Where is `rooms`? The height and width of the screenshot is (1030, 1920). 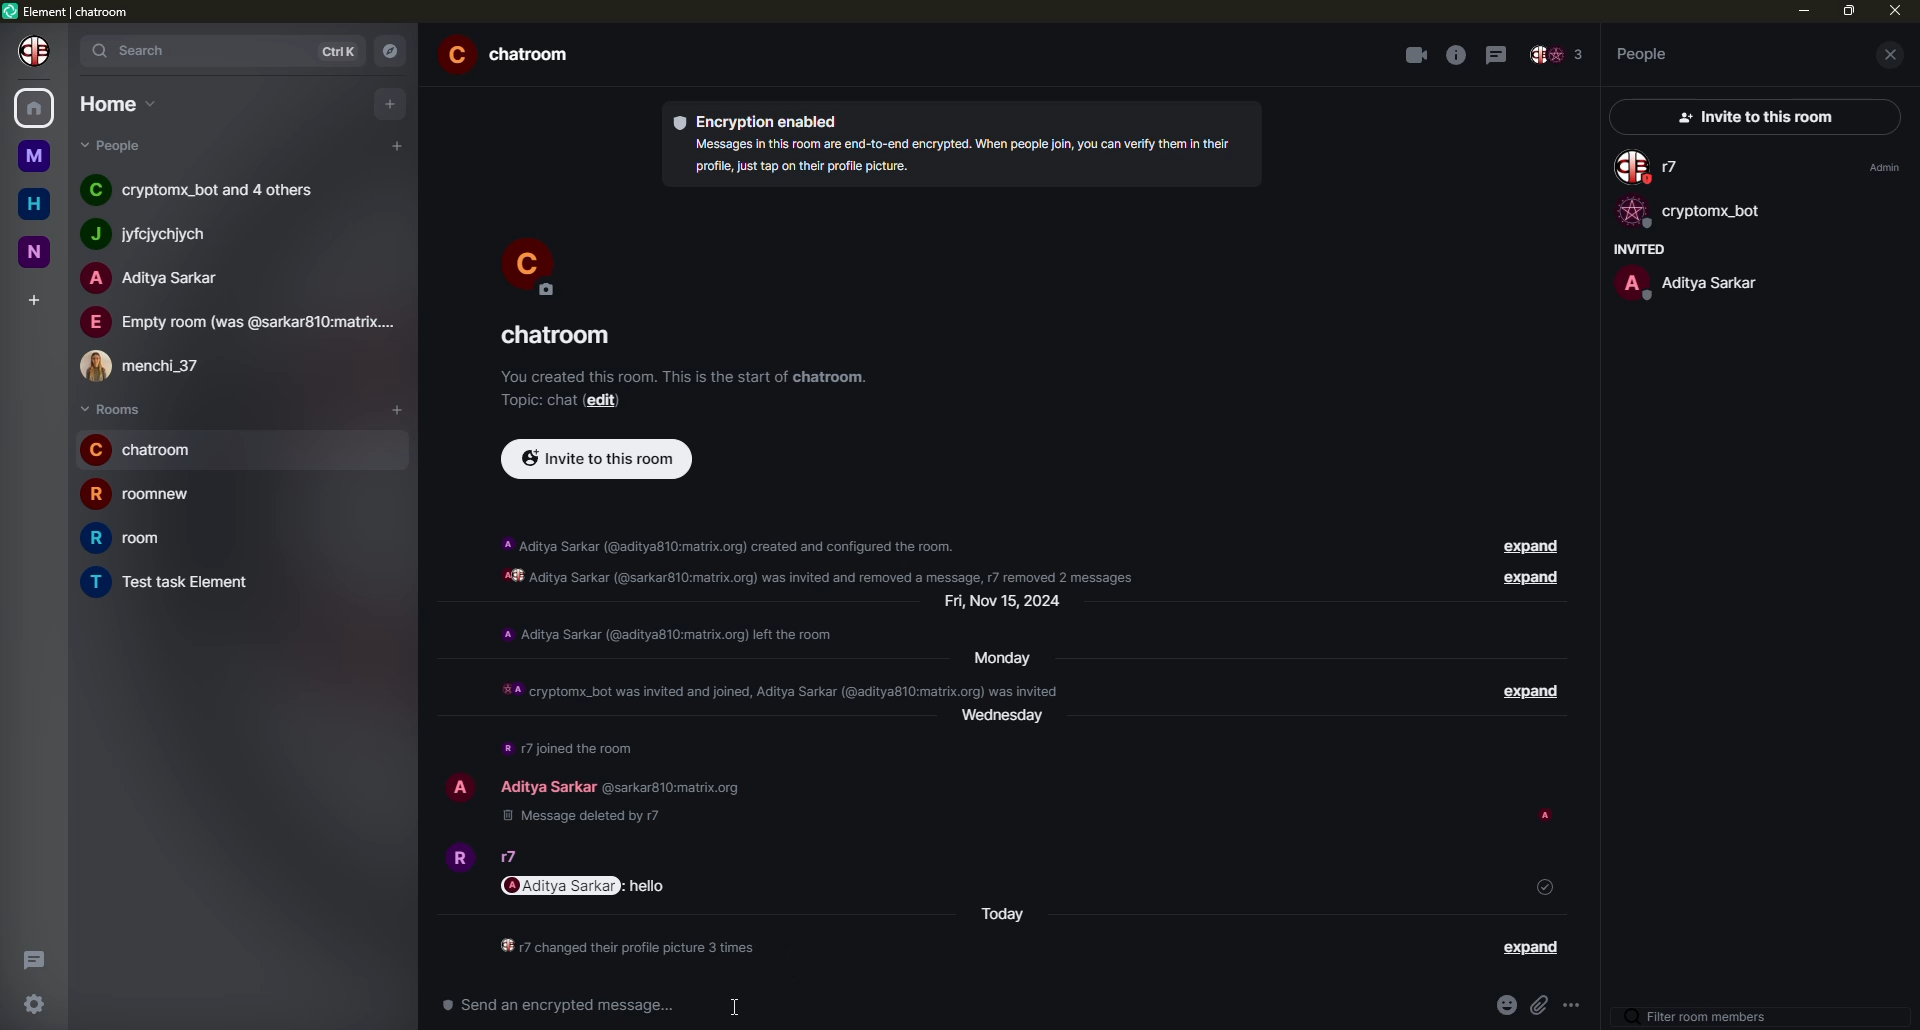 rooms is located at coordinates (112, 410).